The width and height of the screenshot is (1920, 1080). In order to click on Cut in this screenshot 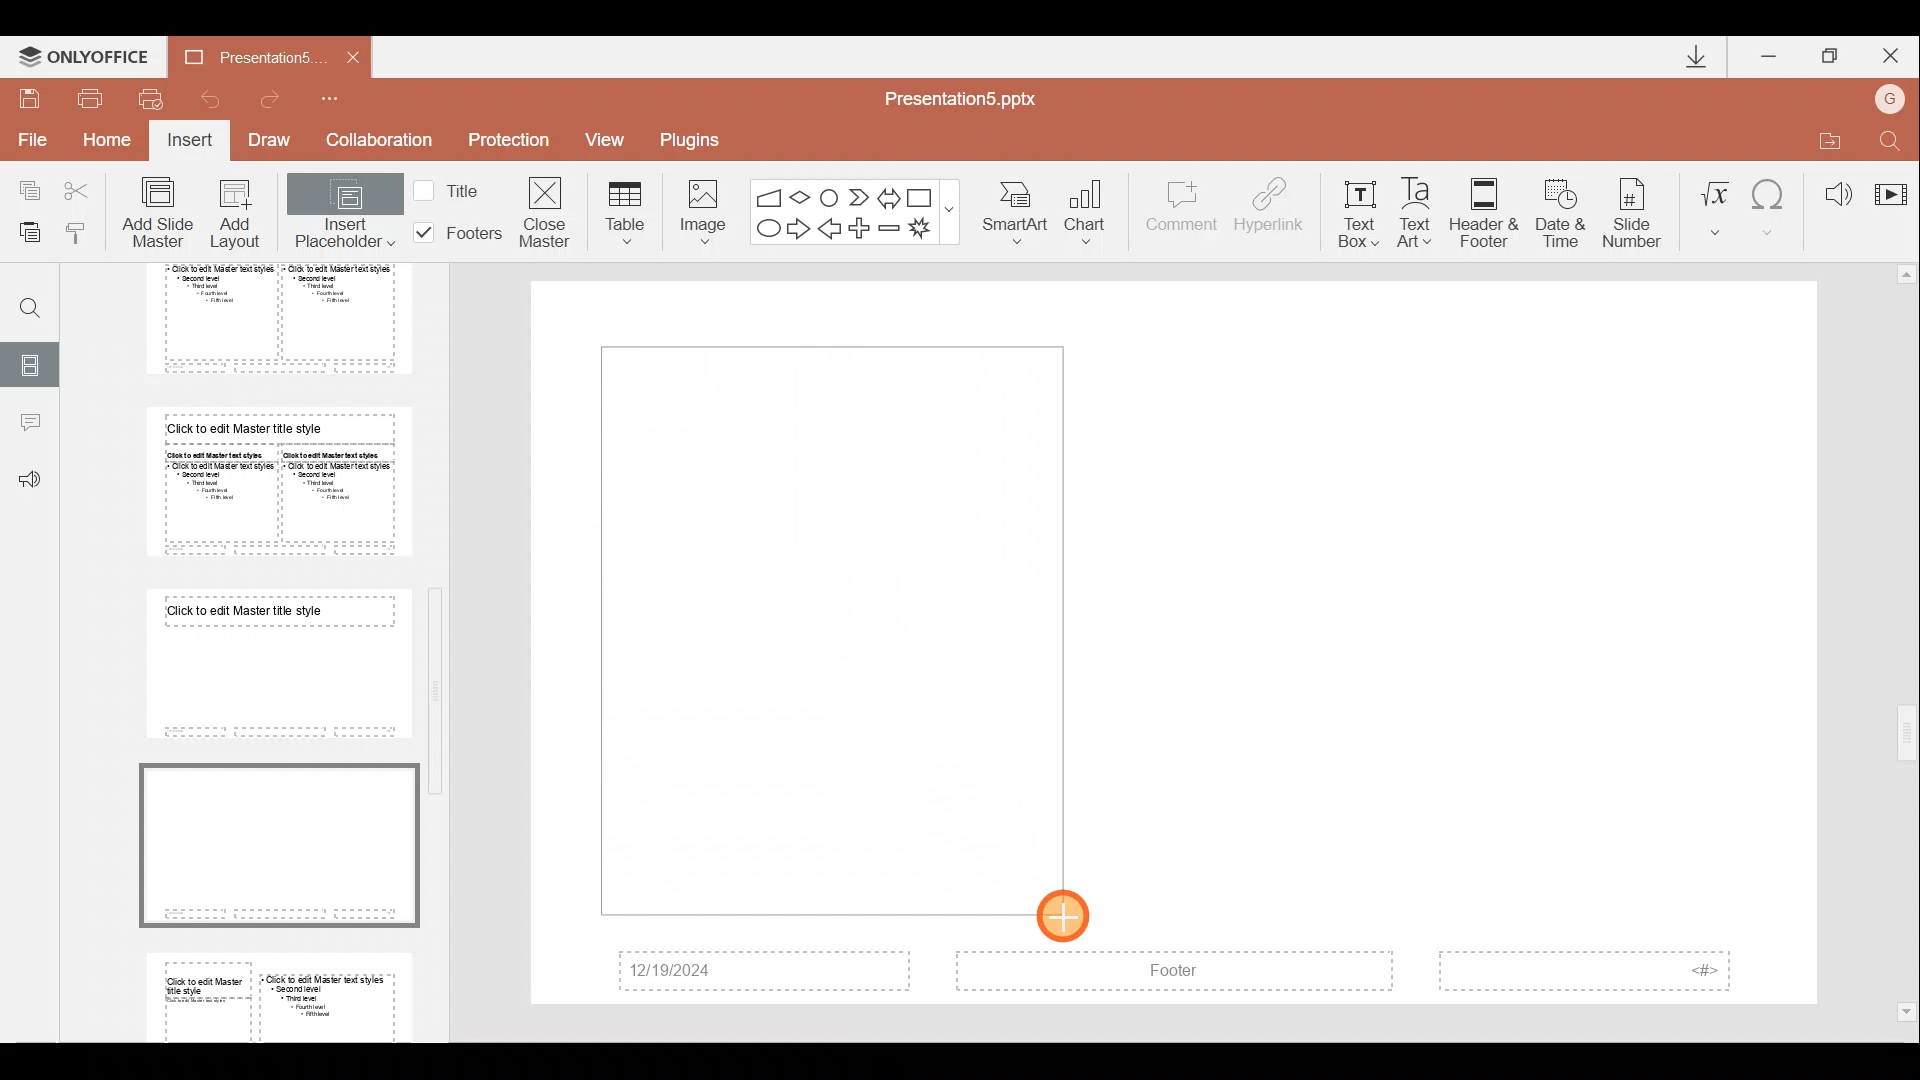, I will do `click(82, 190)`.